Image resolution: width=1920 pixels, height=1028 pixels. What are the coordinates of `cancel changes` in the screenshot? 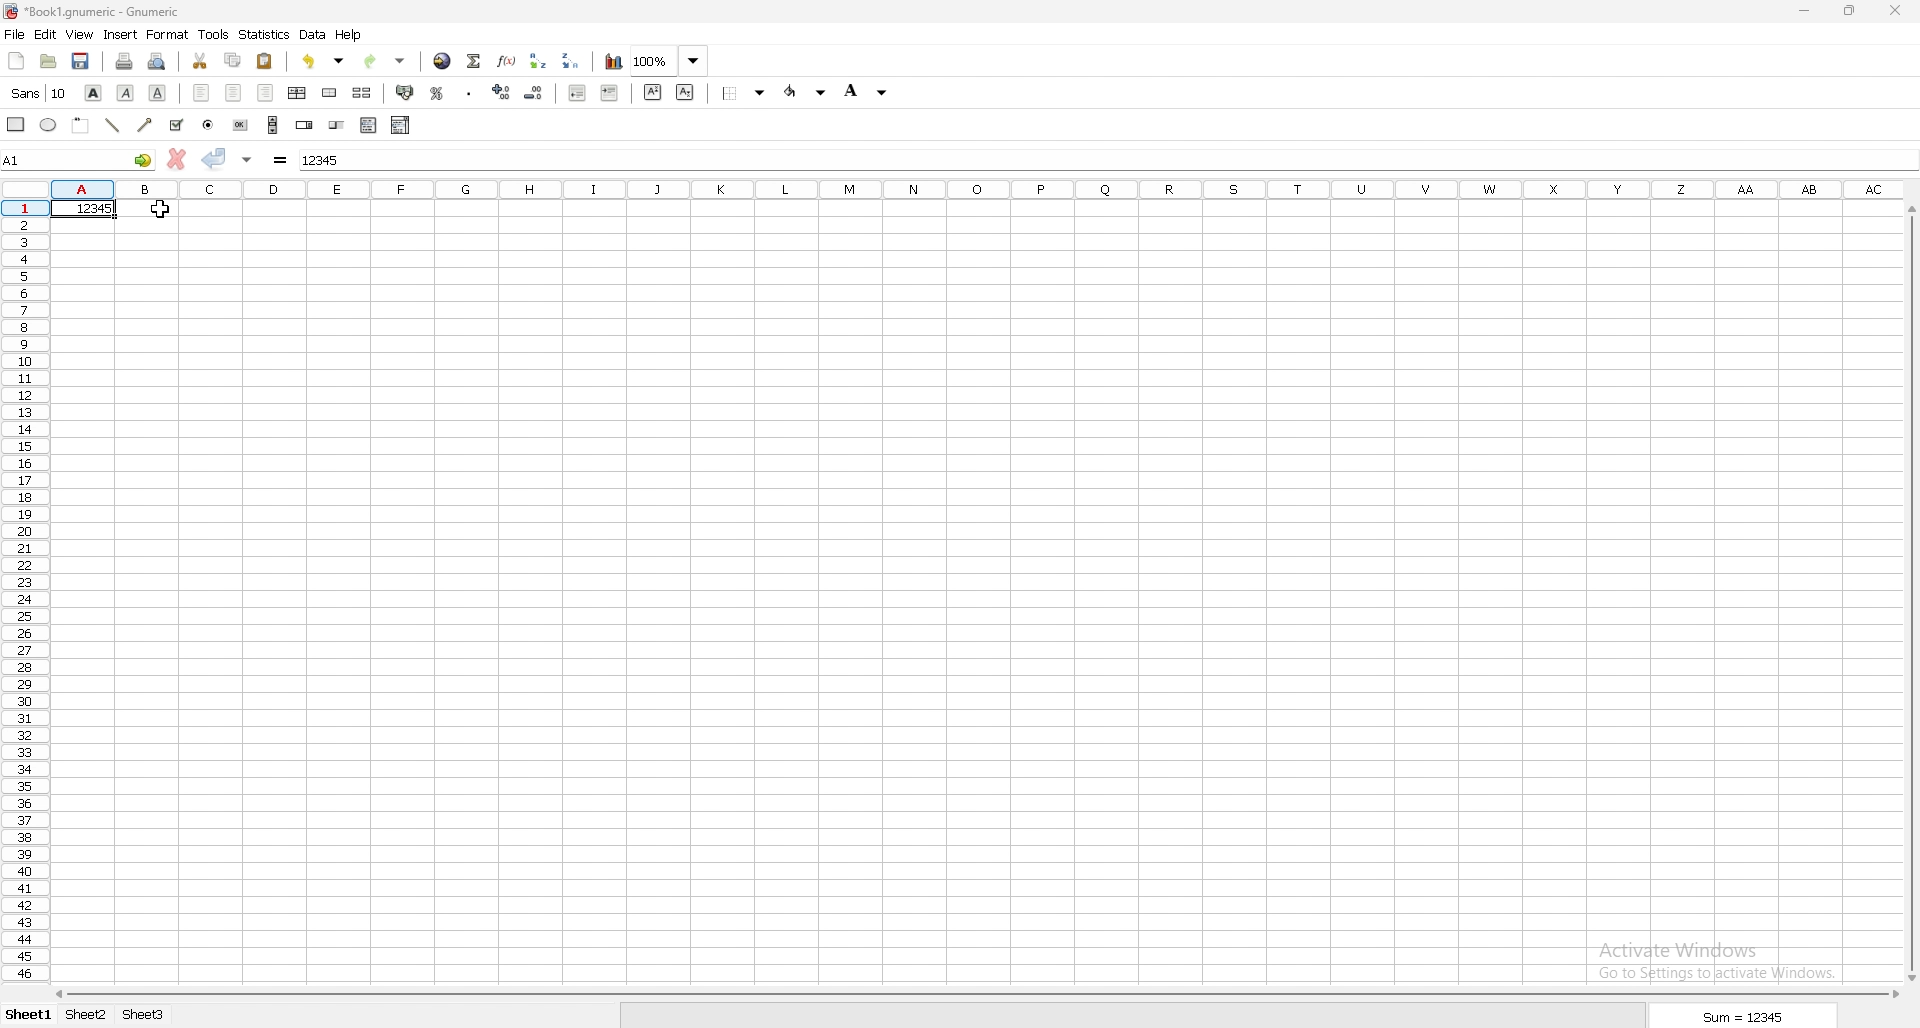 It's located at (177, 158).